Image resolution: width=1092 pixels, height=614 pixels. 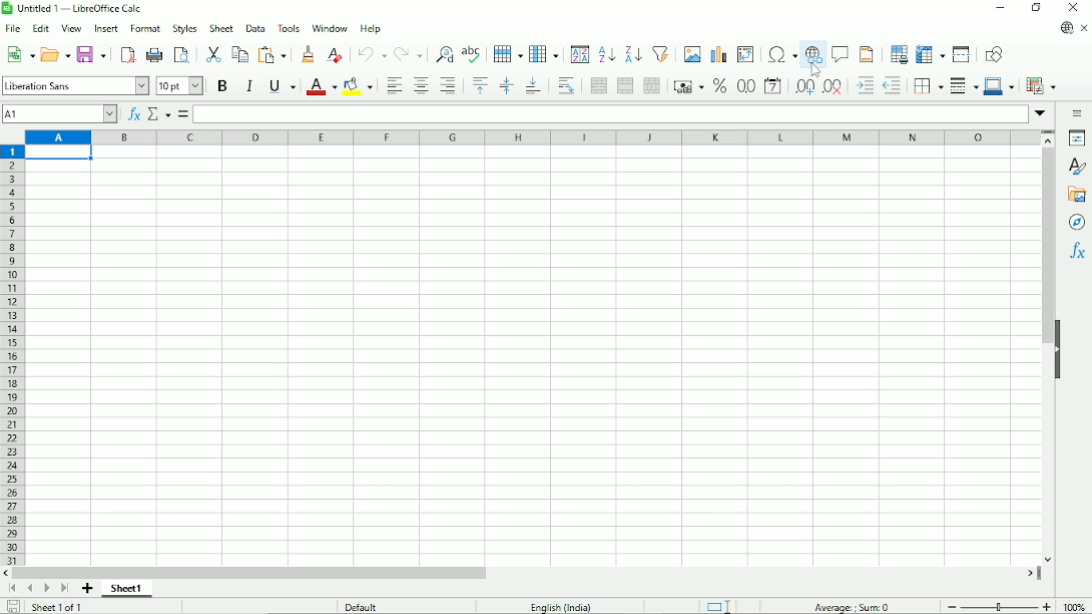 What do you see at coordinates (127, 589) in the screenshot?
I see `Sheet1` at bounding box center [127, 589].